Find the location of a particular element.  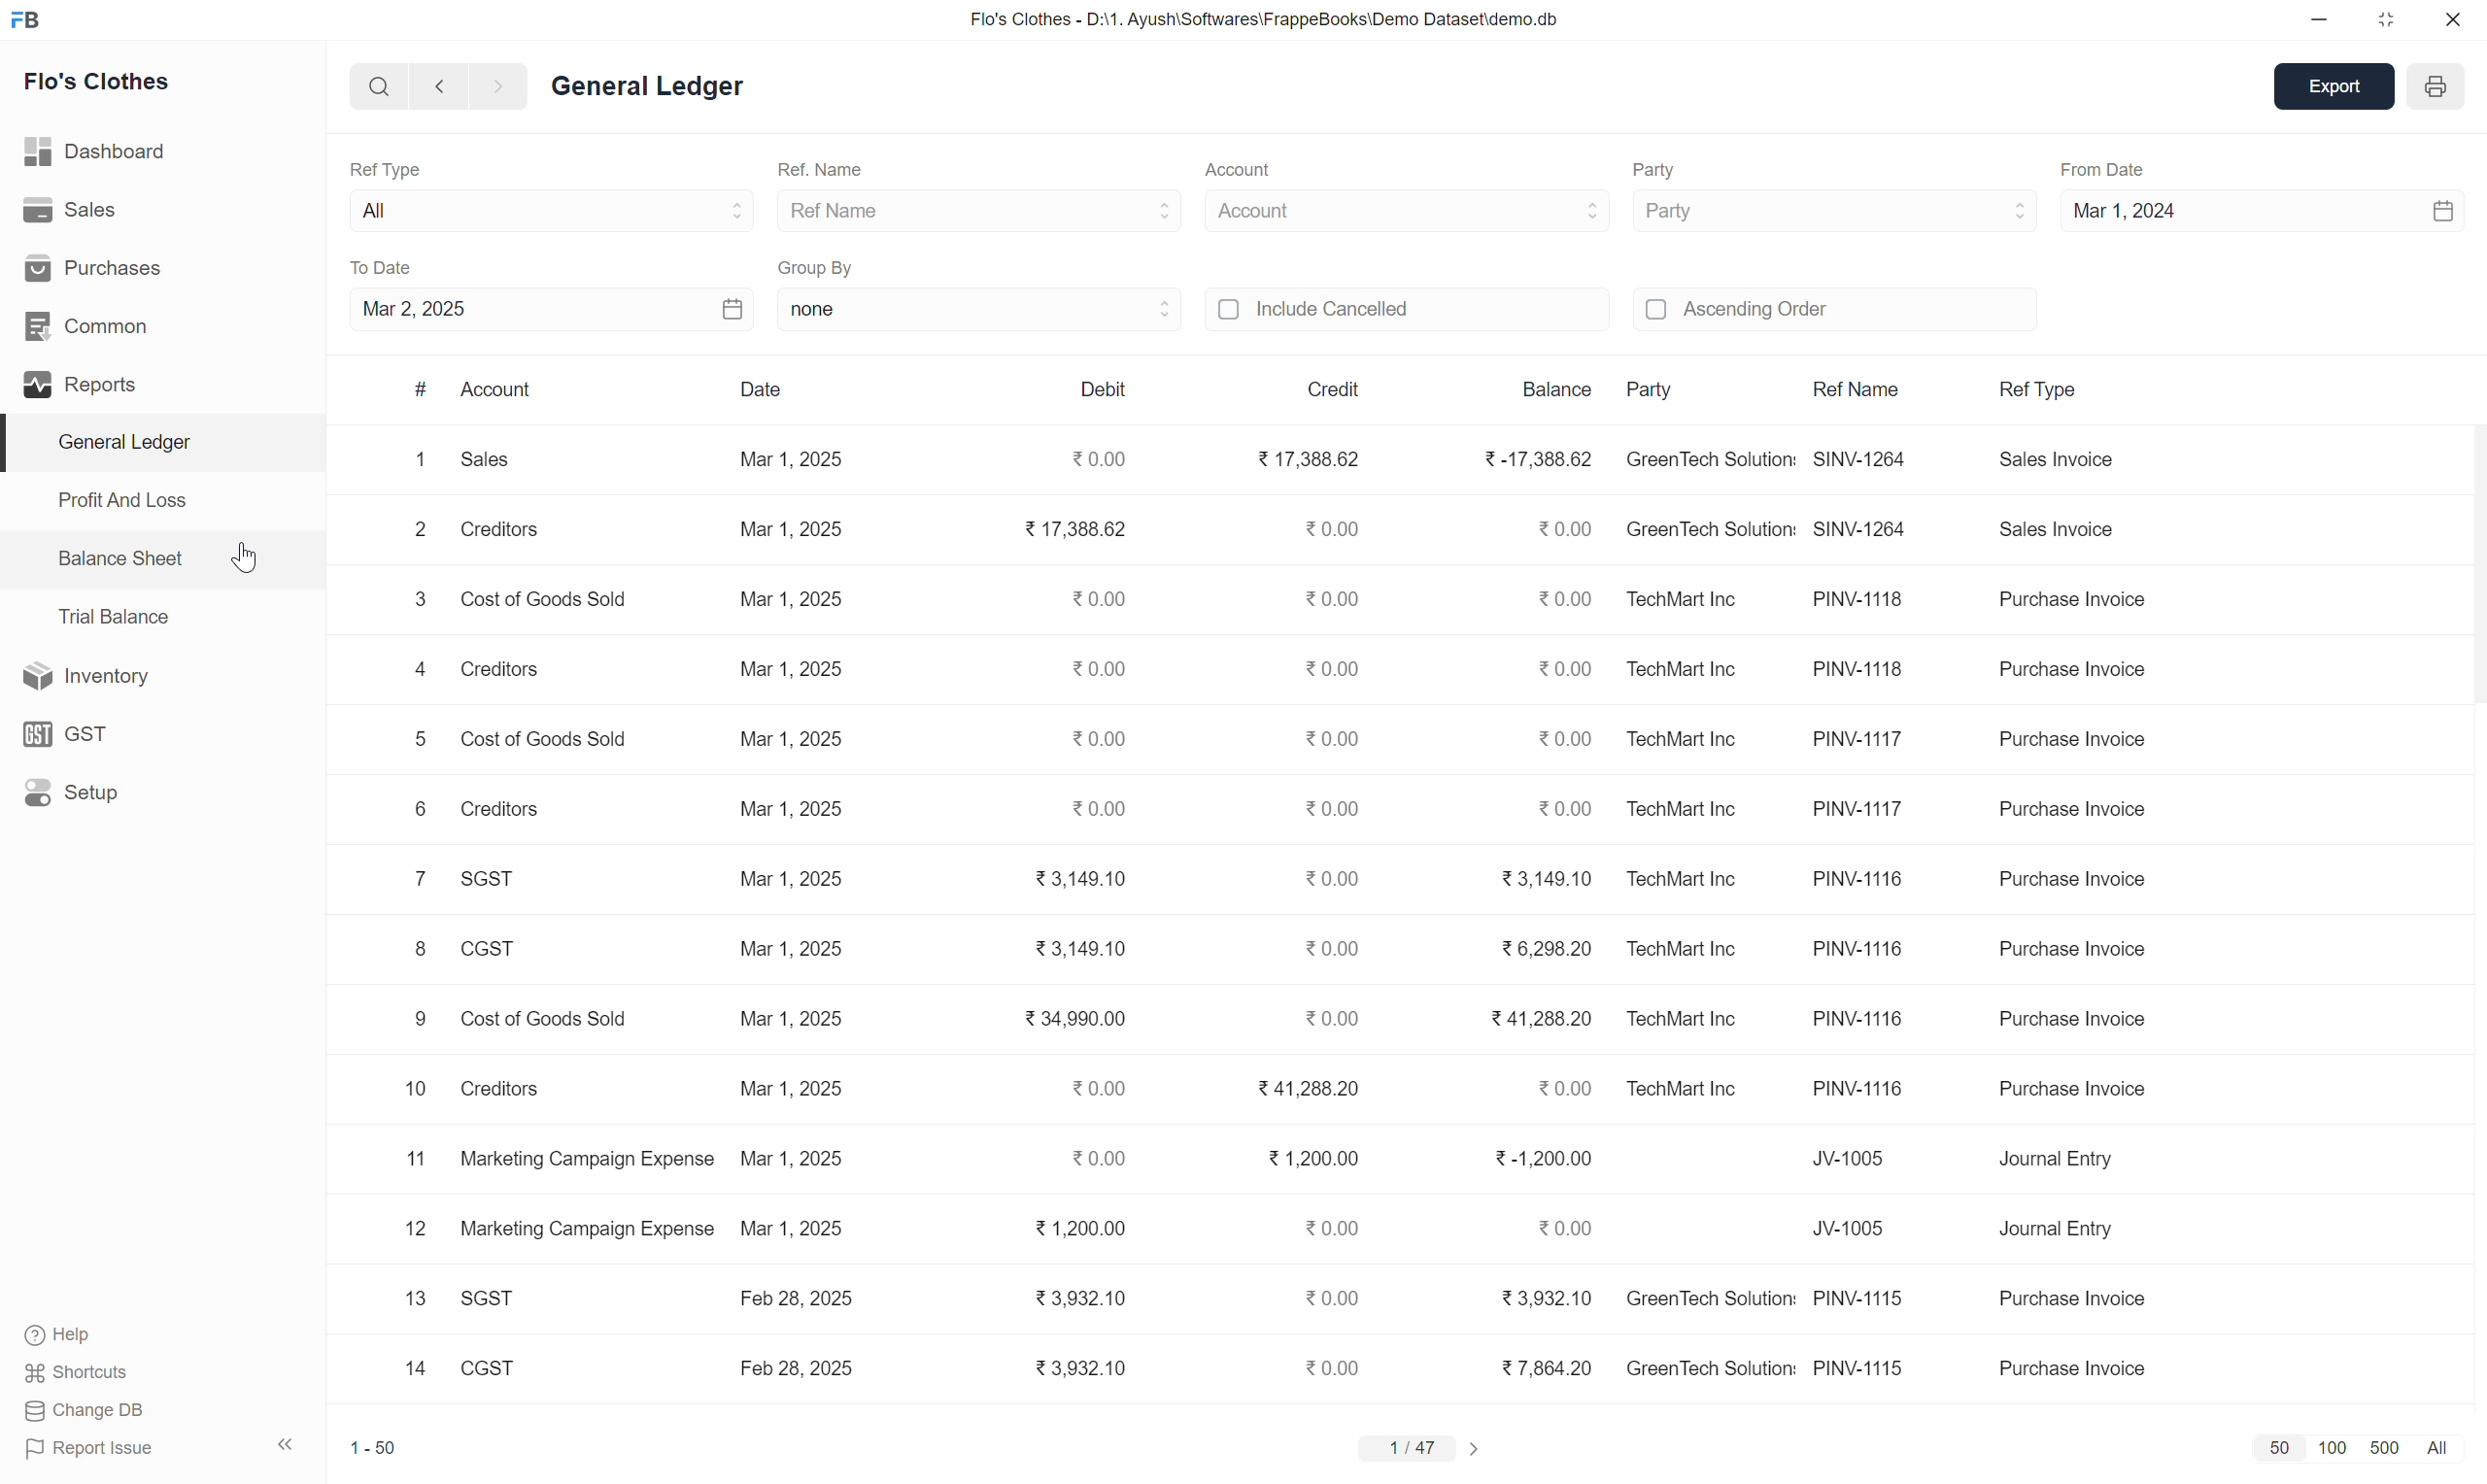

0.00 is located at coordinates (1319, 1296).